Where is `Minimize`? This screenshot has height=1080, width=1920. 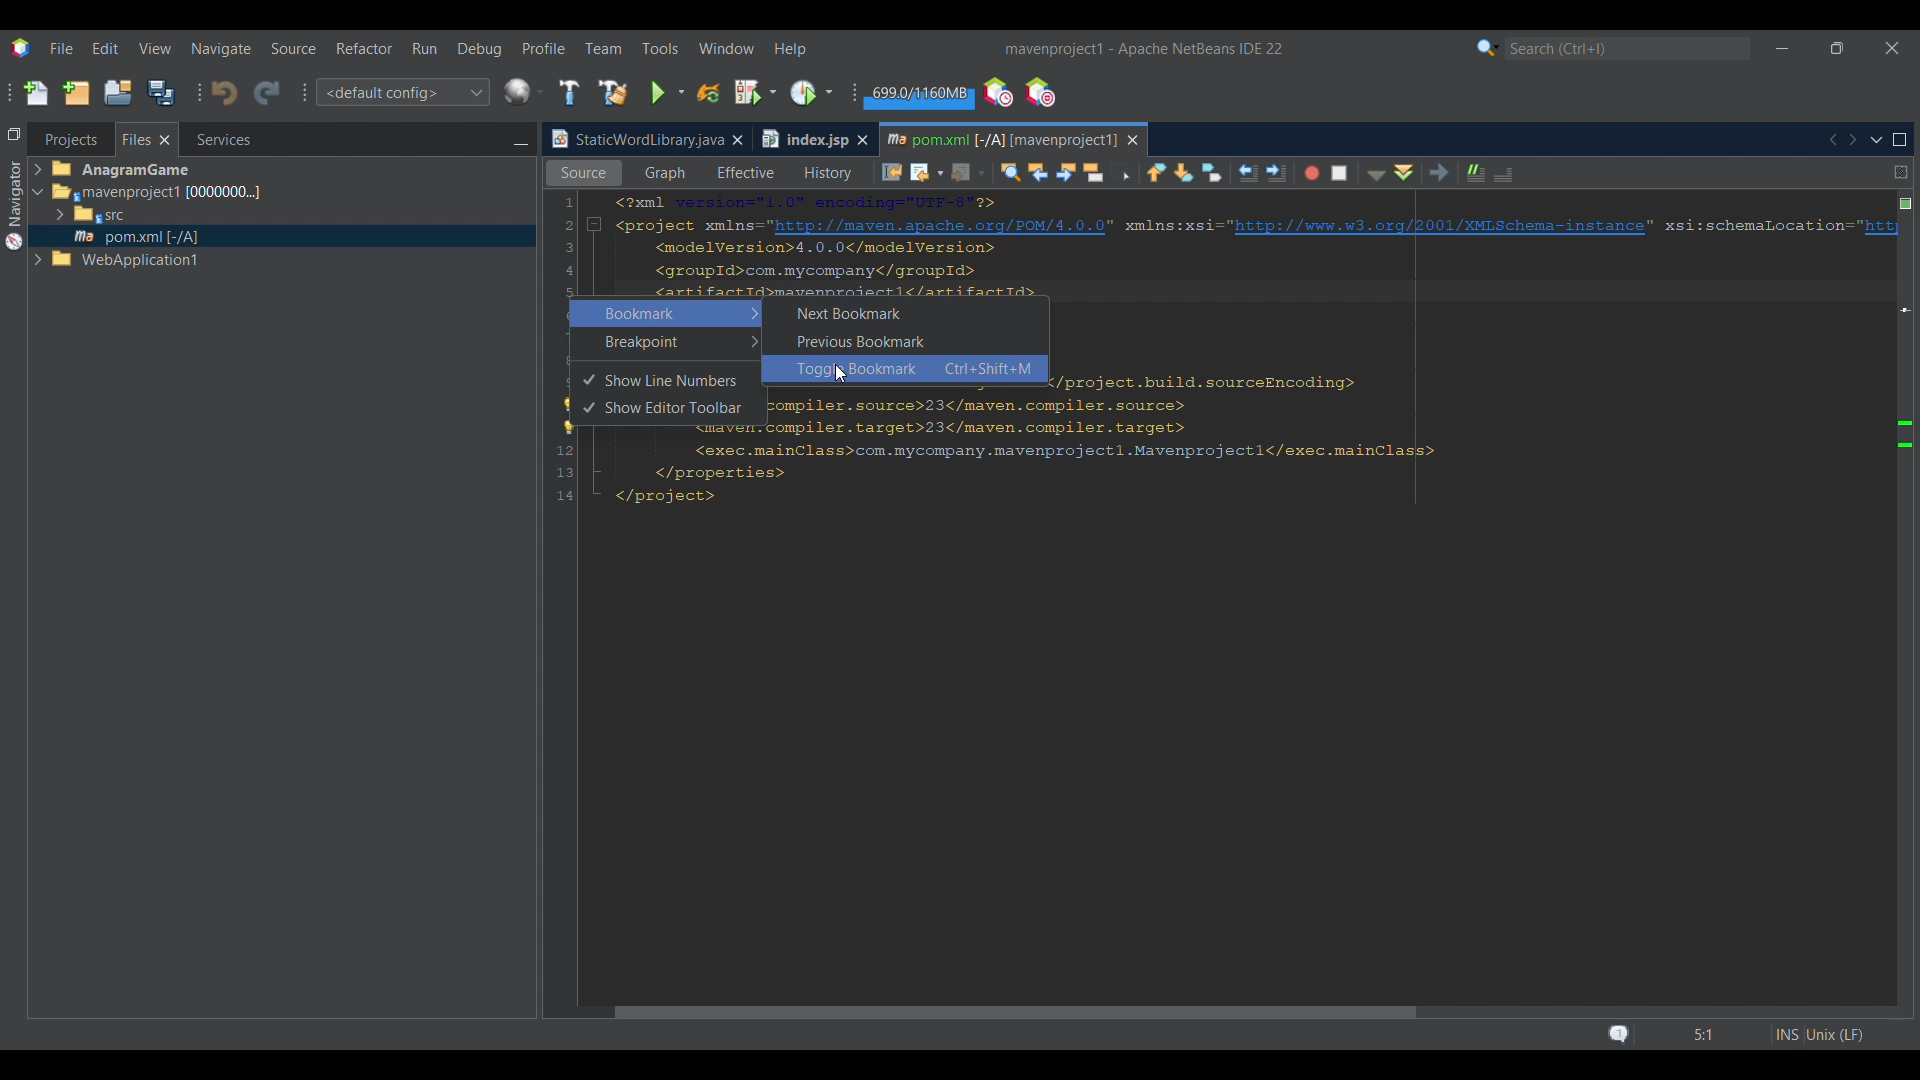
Minimize is located at coordinates (520, 141).